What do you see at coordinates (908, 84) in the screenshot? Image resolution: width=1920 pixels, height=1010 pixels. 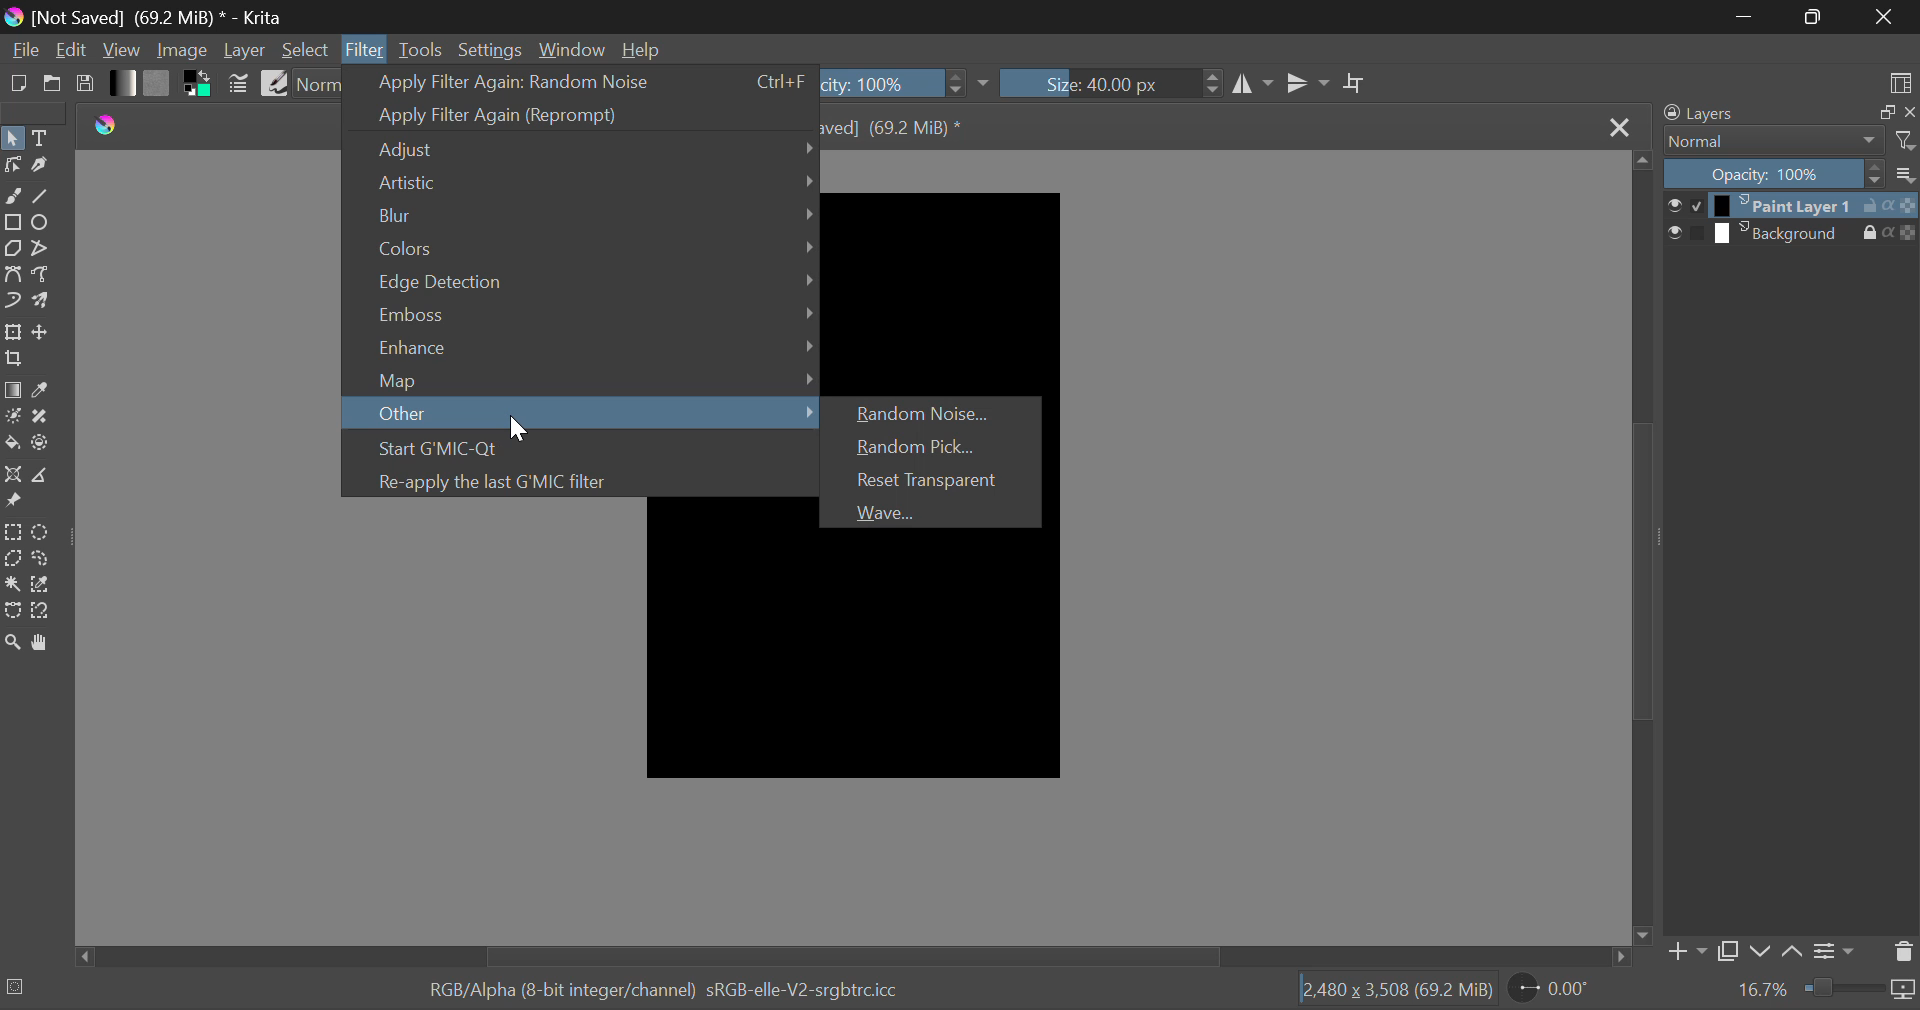 I see `Opacity` at bounding box center [908, 84].